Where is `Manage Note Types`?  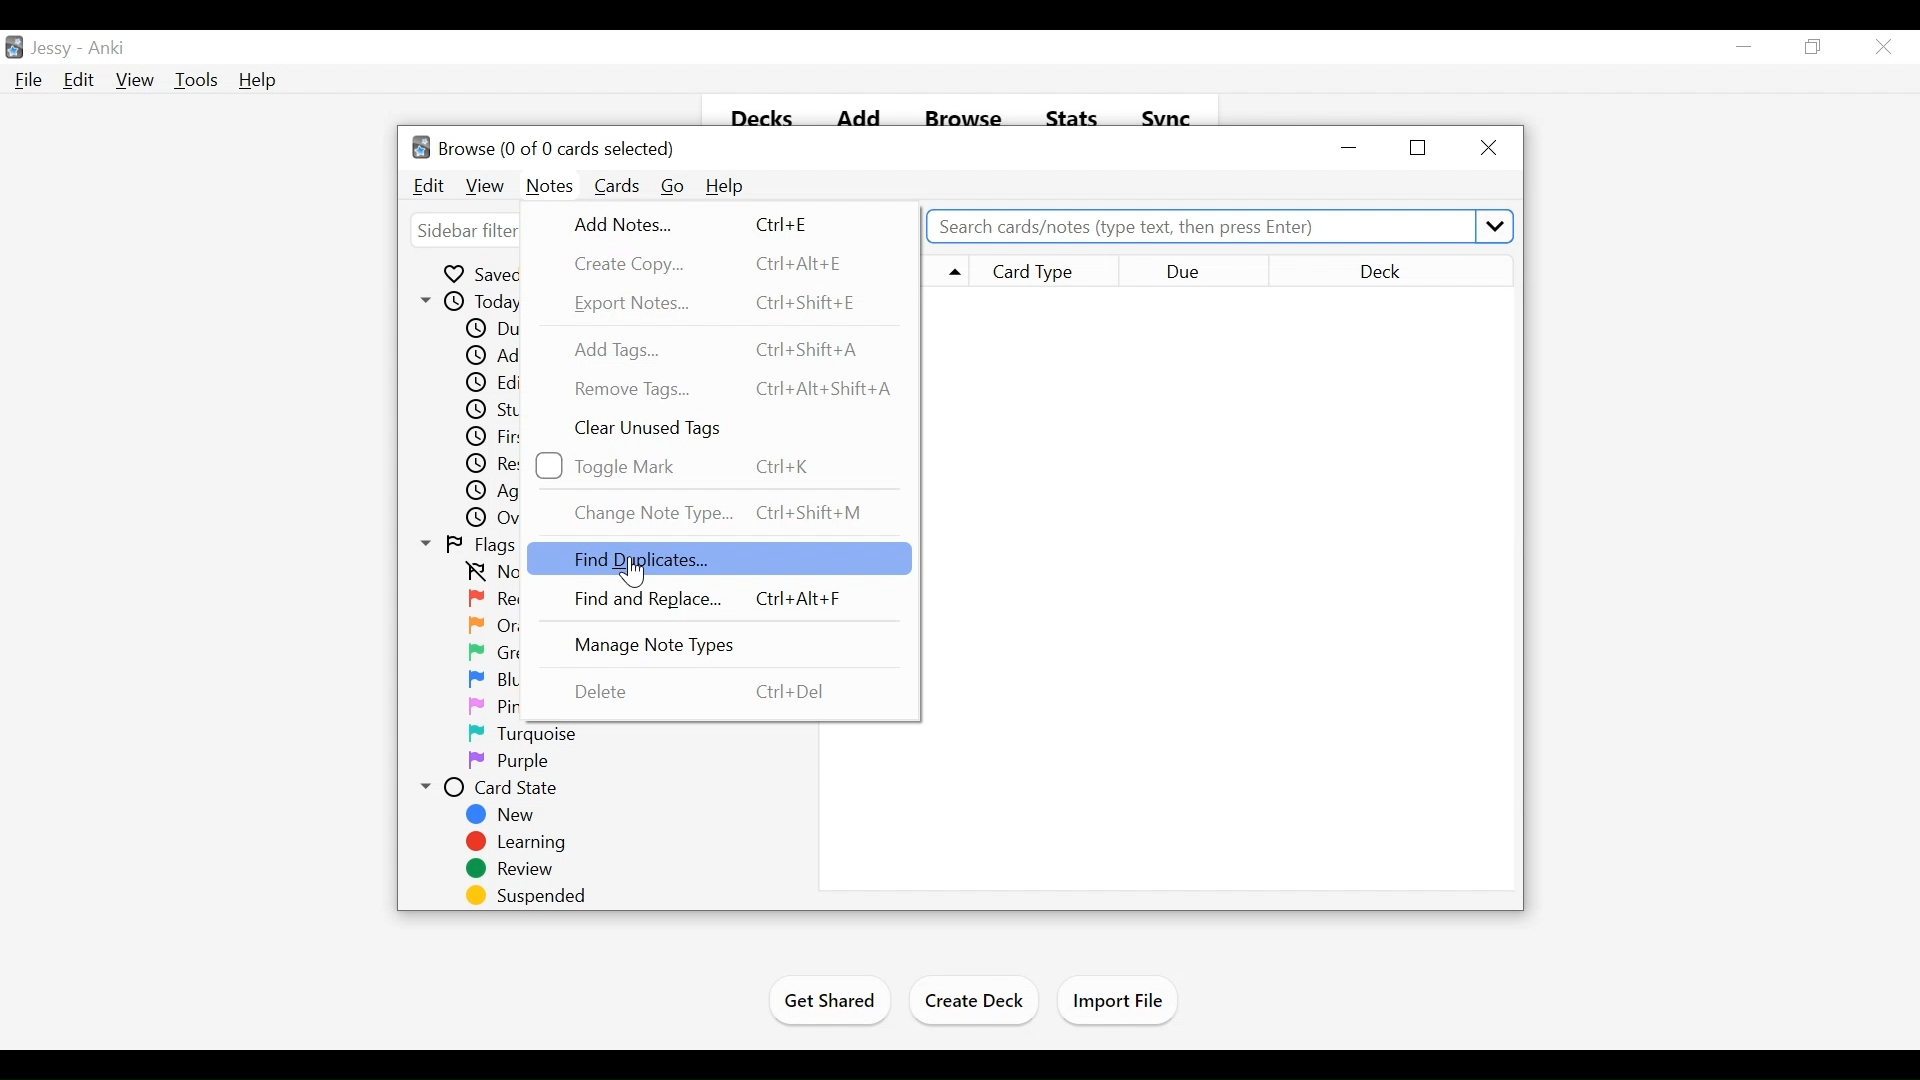 Manage Note Types is located at coordinates (676, 646).